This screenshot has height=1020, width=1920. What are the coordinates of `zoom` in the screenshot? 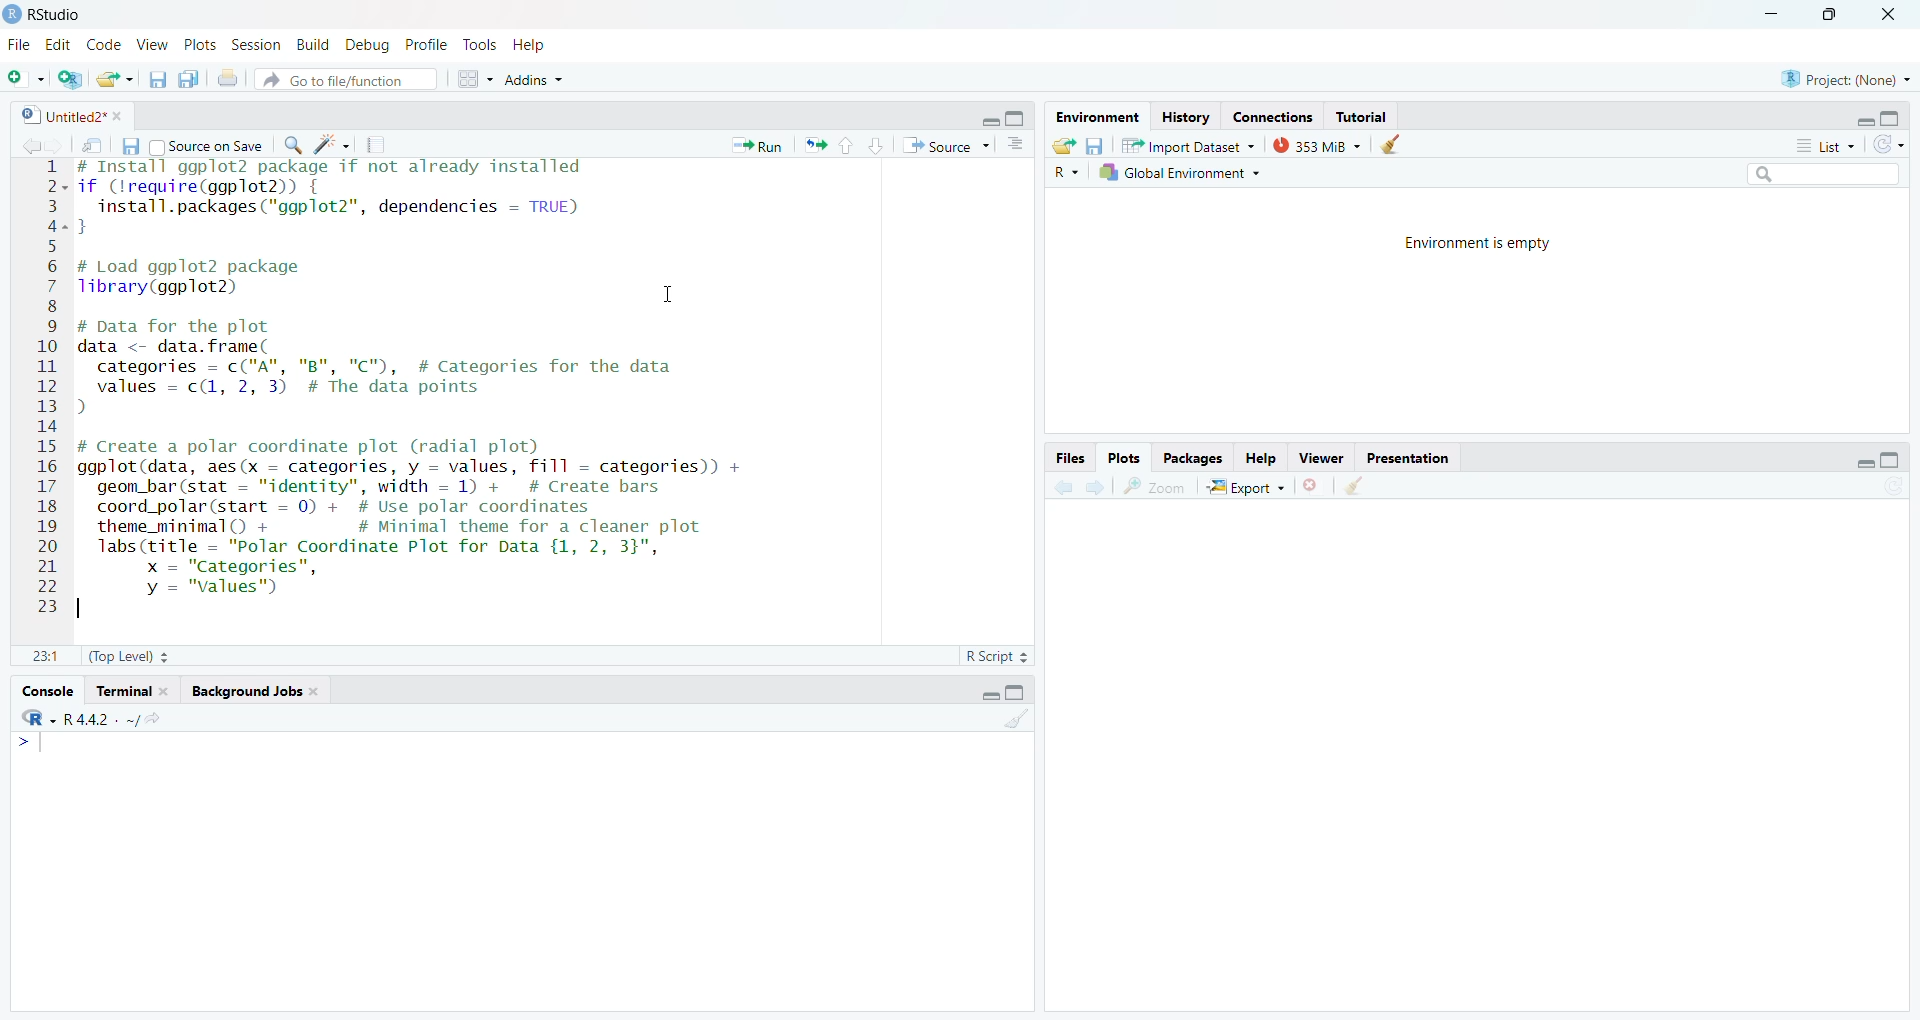 It's located at (1153, 487).